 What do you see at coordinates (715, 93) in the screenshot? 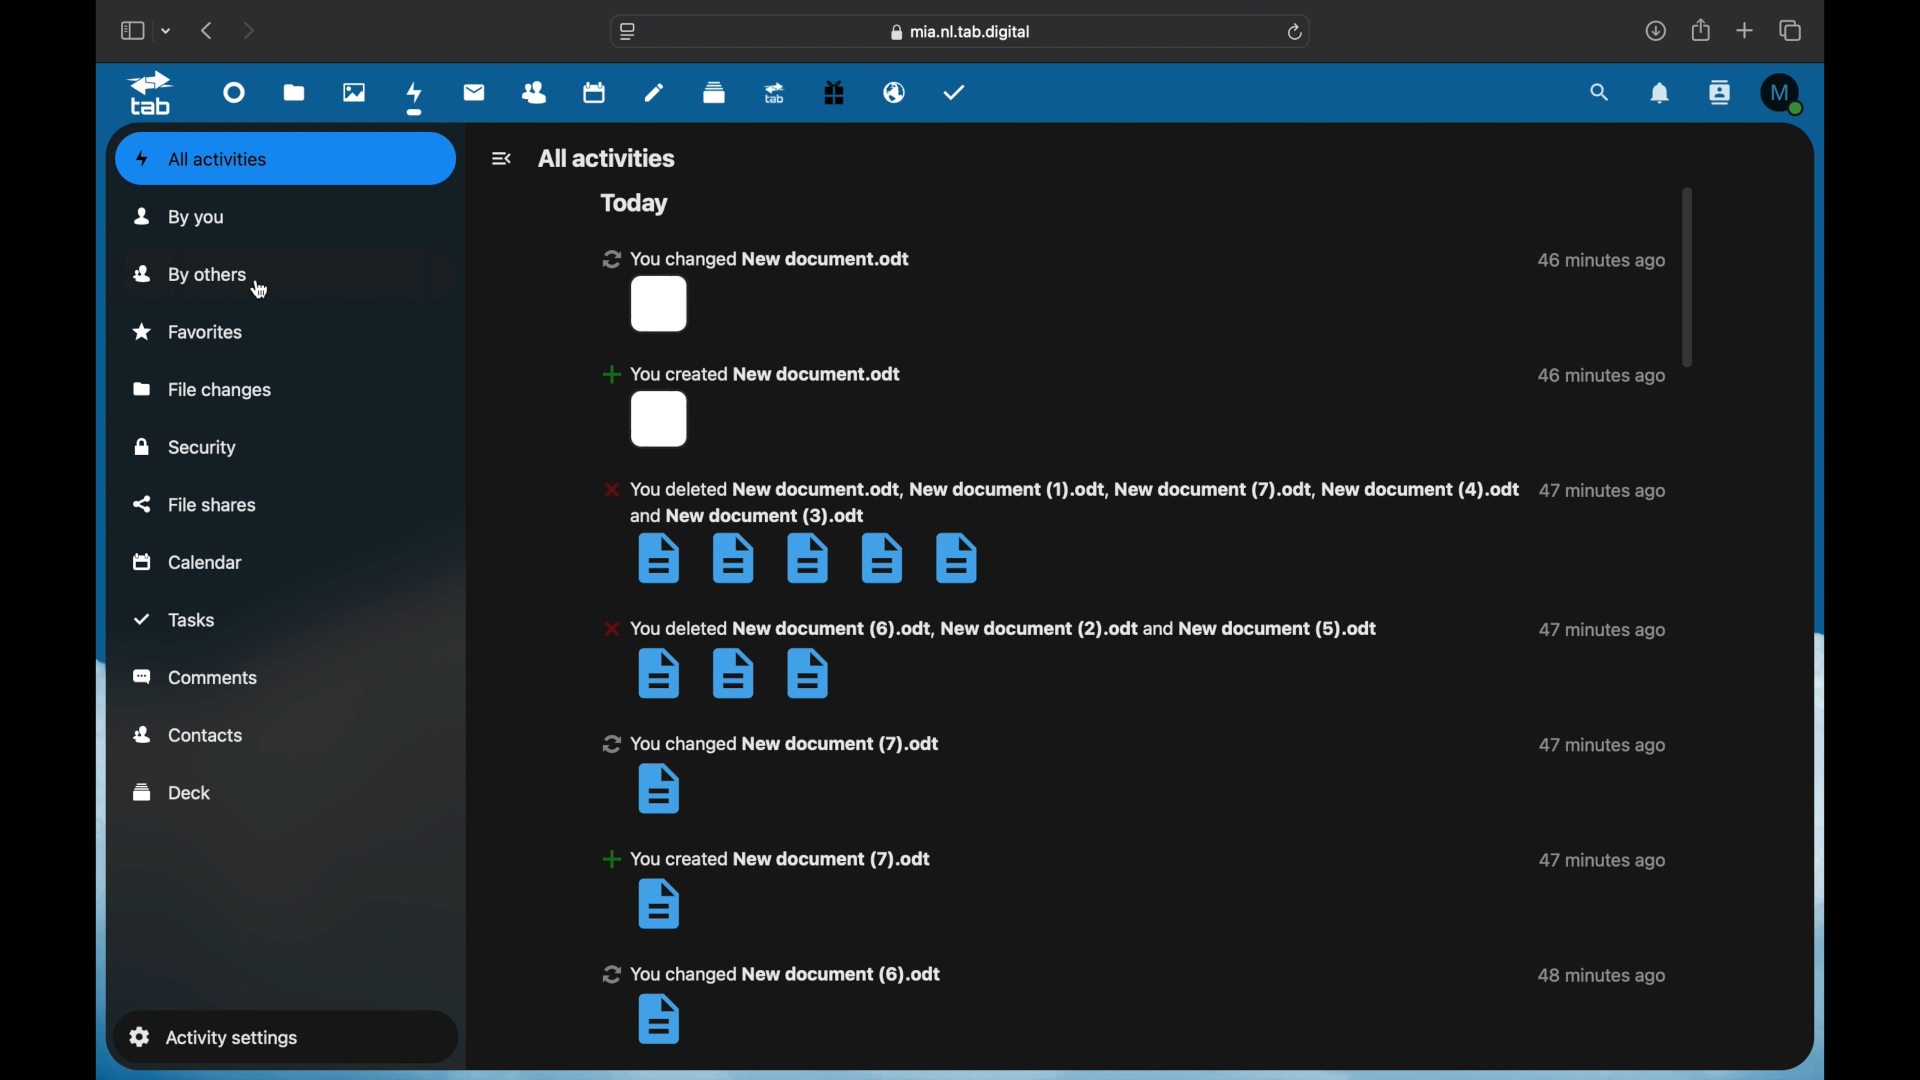
I see `deck` at bounding box center [715, 93].